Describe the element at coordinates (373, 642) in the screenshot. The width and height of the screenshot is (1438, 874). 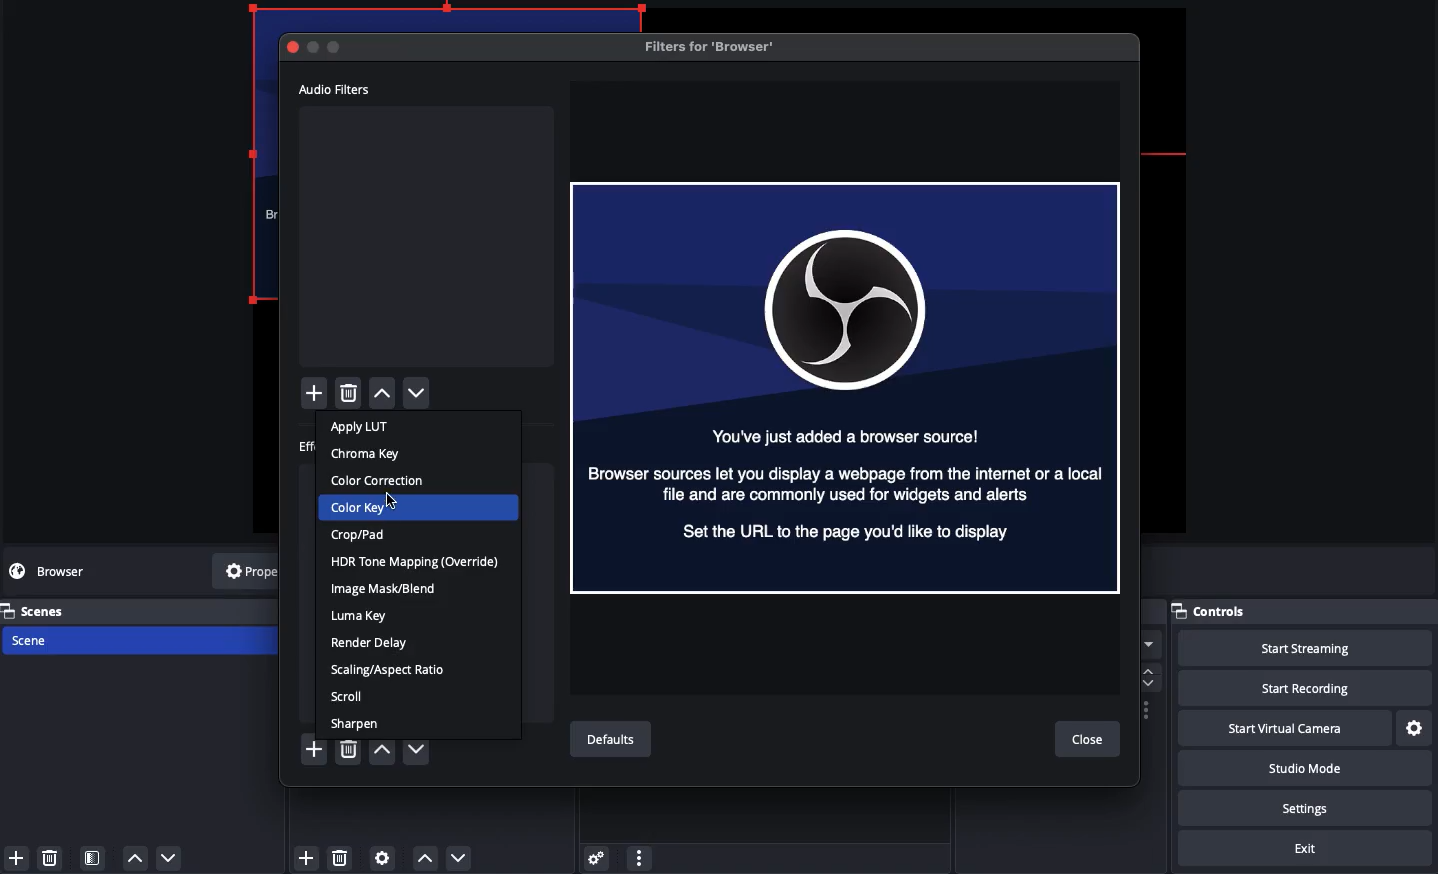
I see `Render delay` at that location.